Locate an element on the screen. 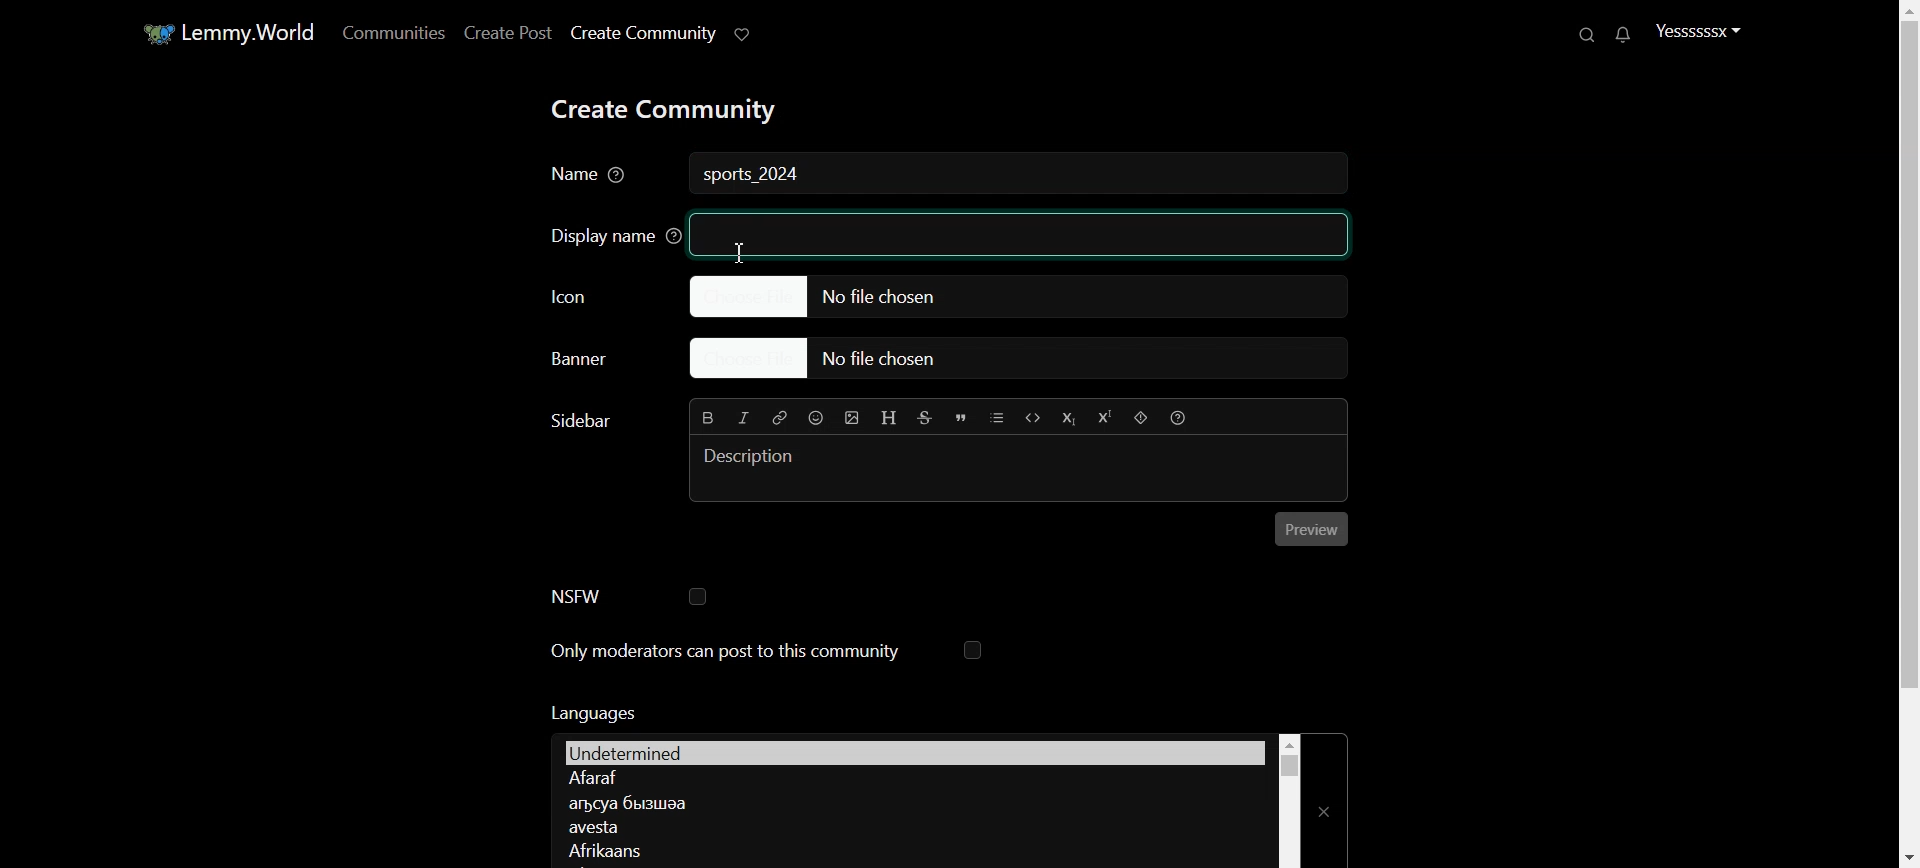  Hyperlink is located at coordinates (778, 417).